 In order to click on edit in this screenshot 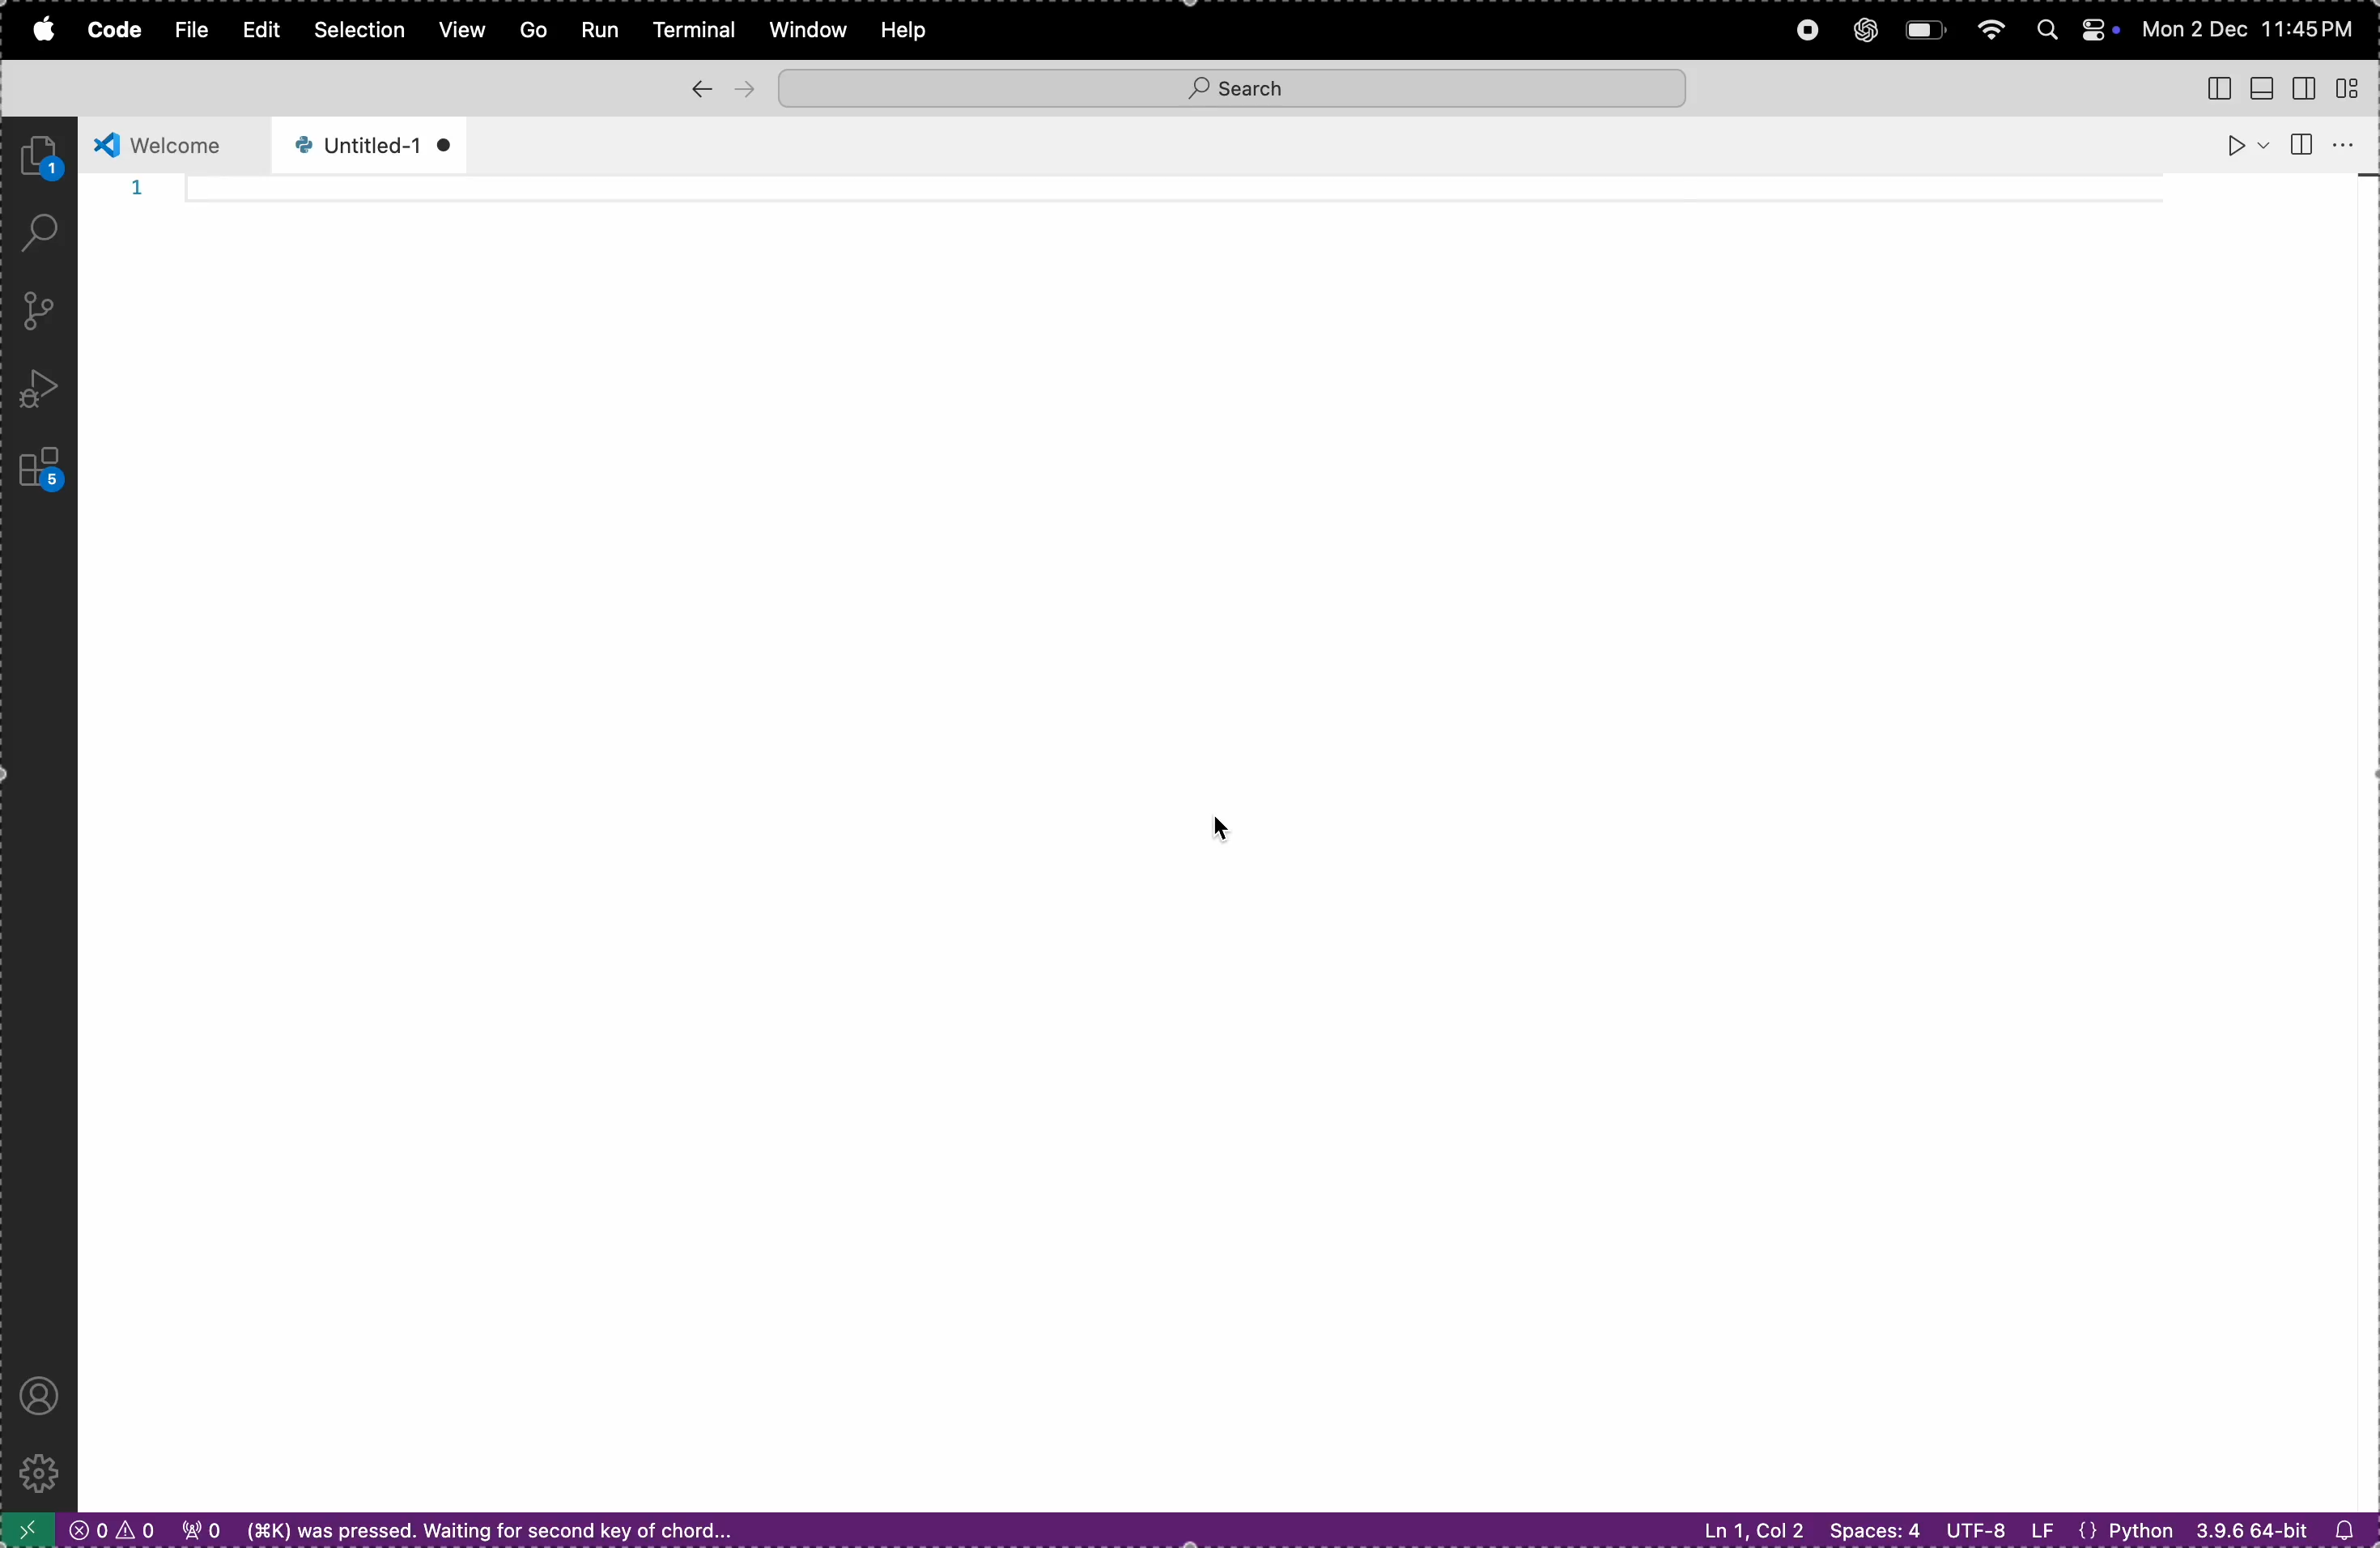, I will do `click(256, 32)`.